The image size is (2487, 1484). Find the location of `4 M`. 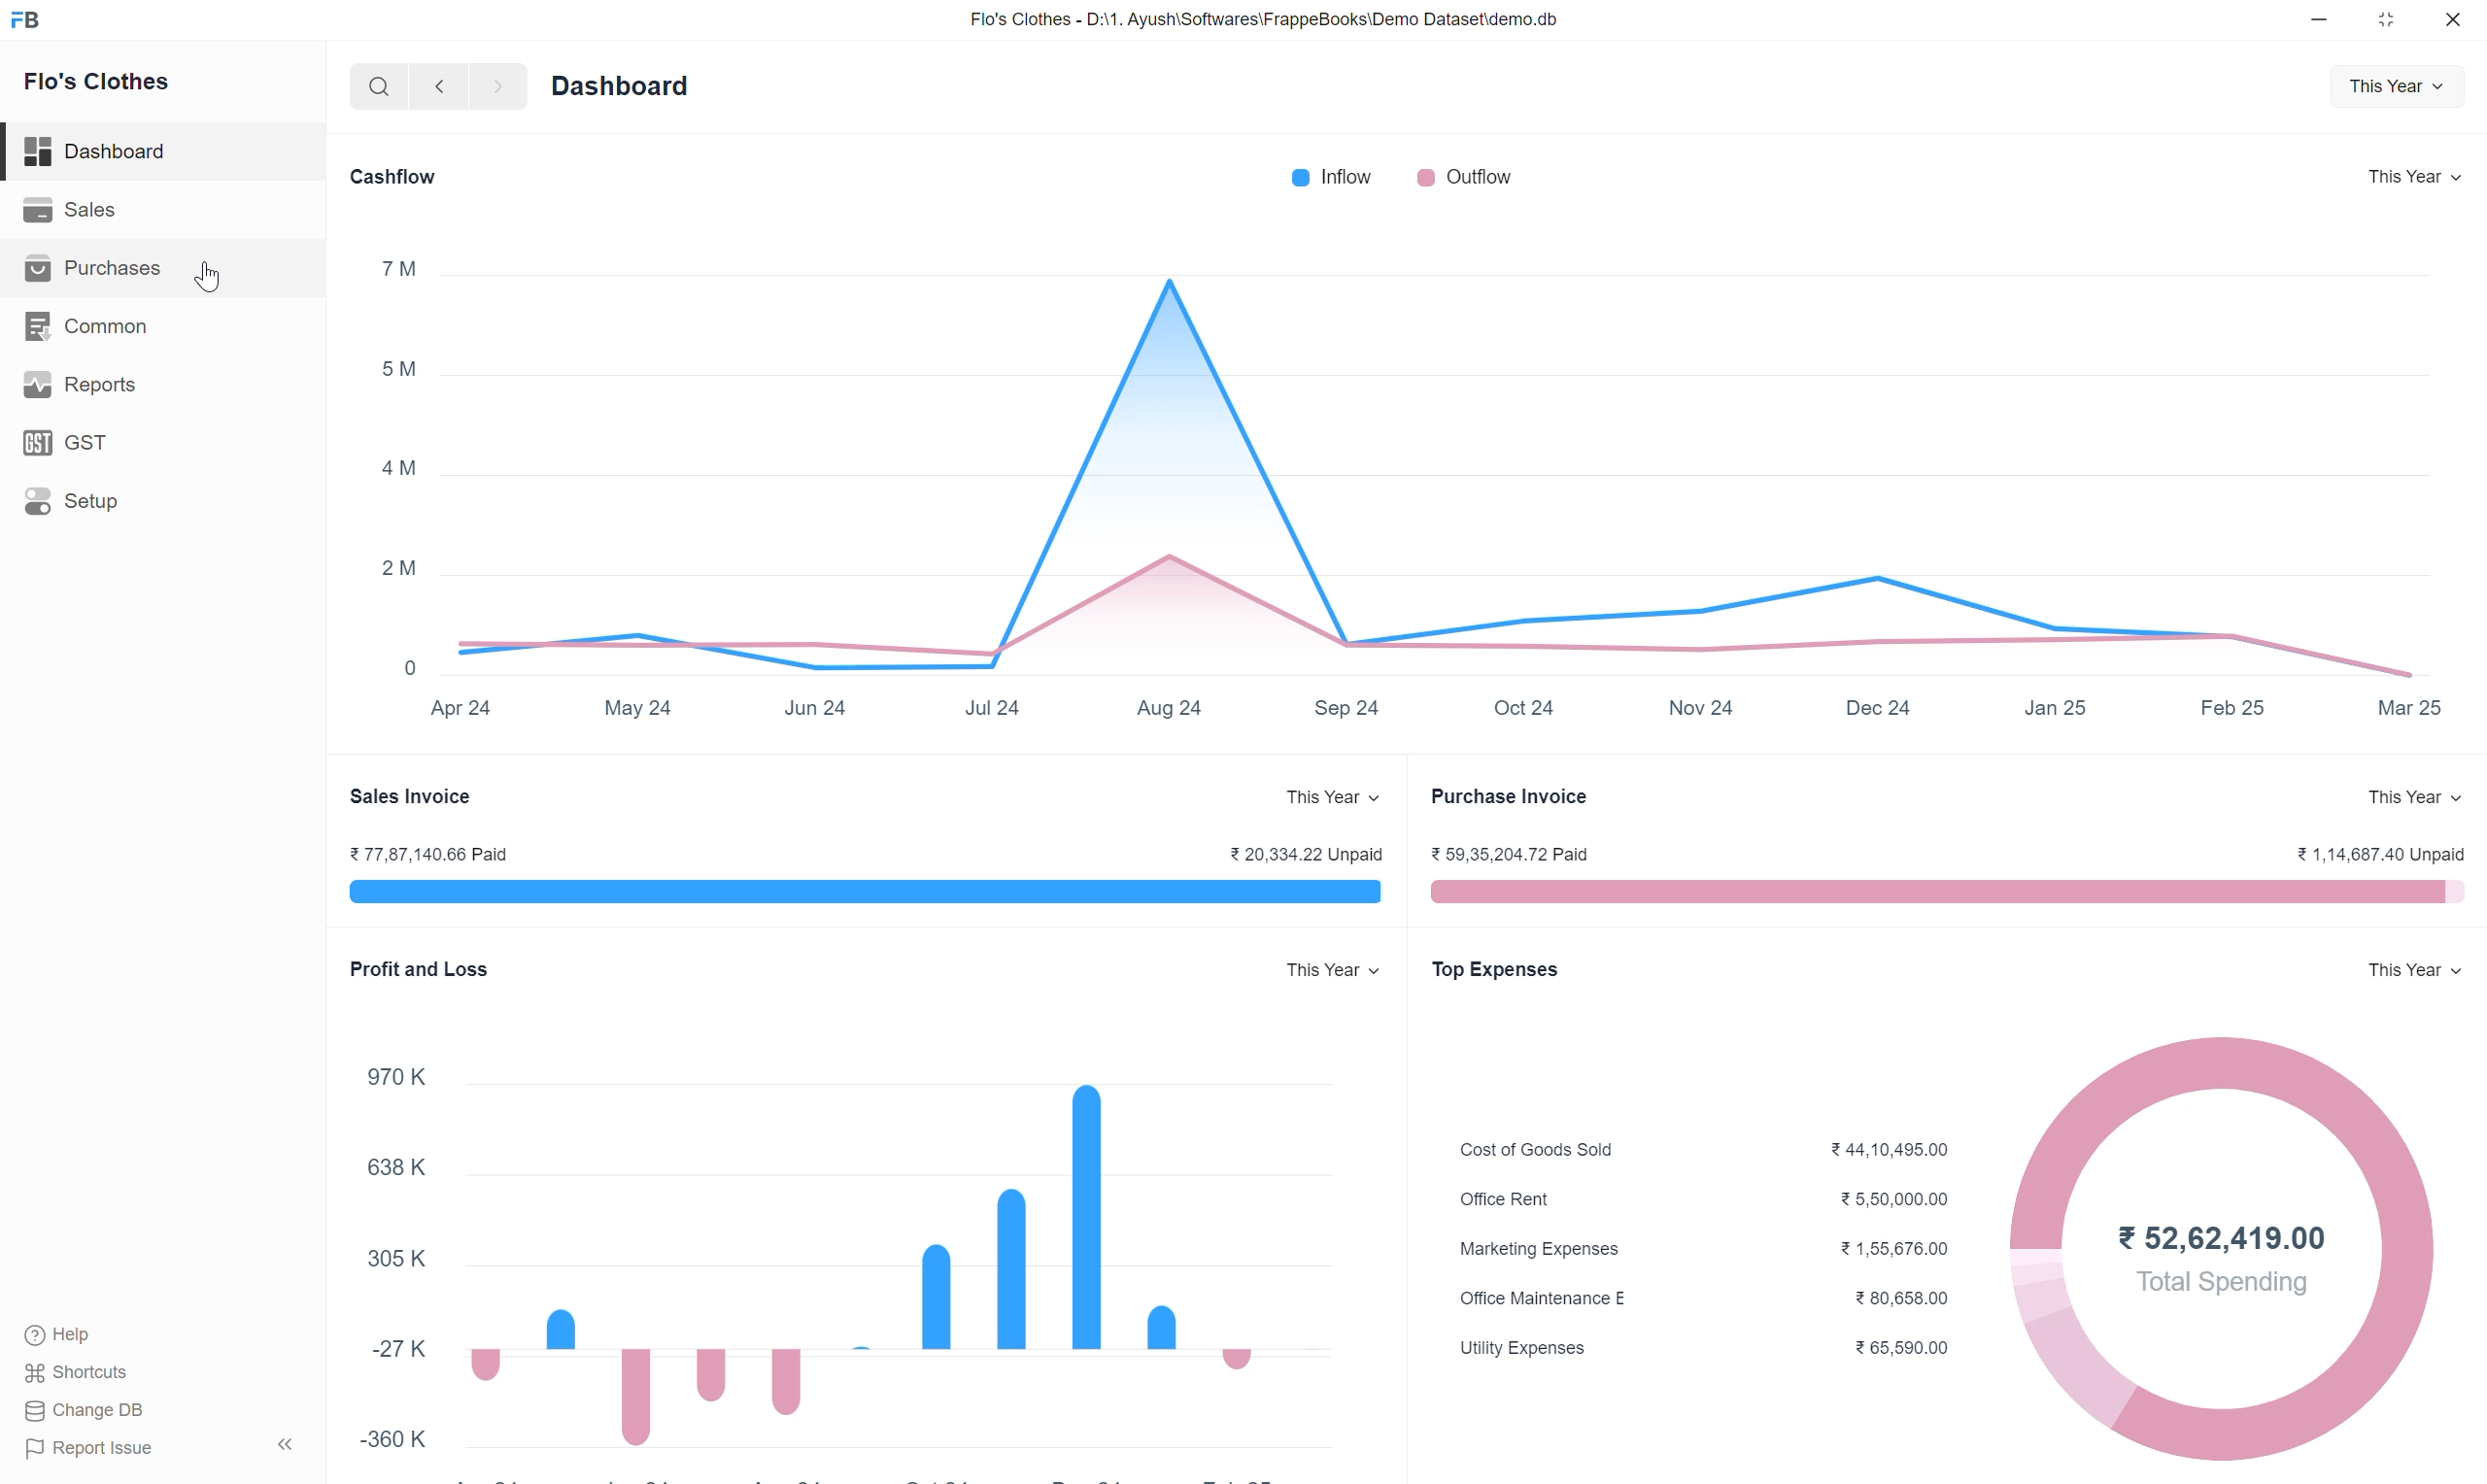

4 M is located at coordinates (399, 468).